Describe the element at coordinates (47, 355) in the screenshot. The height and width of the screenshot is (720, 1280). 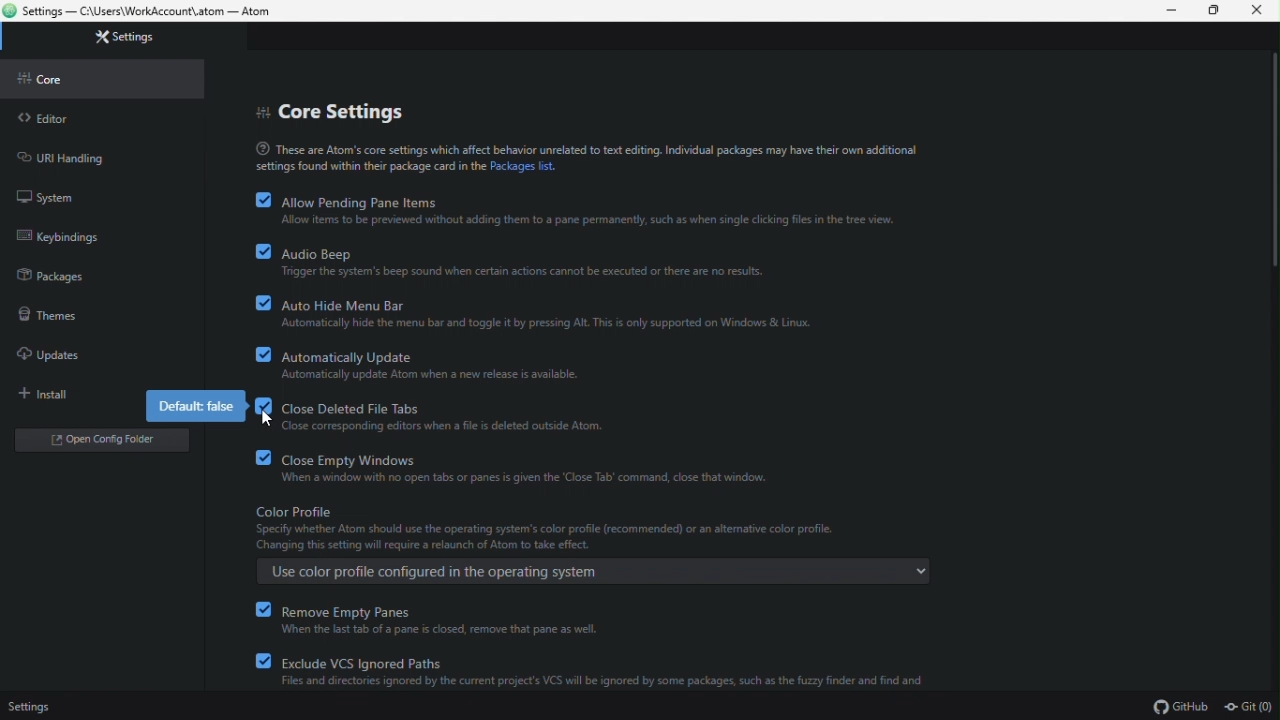
I see `updates` at that location.